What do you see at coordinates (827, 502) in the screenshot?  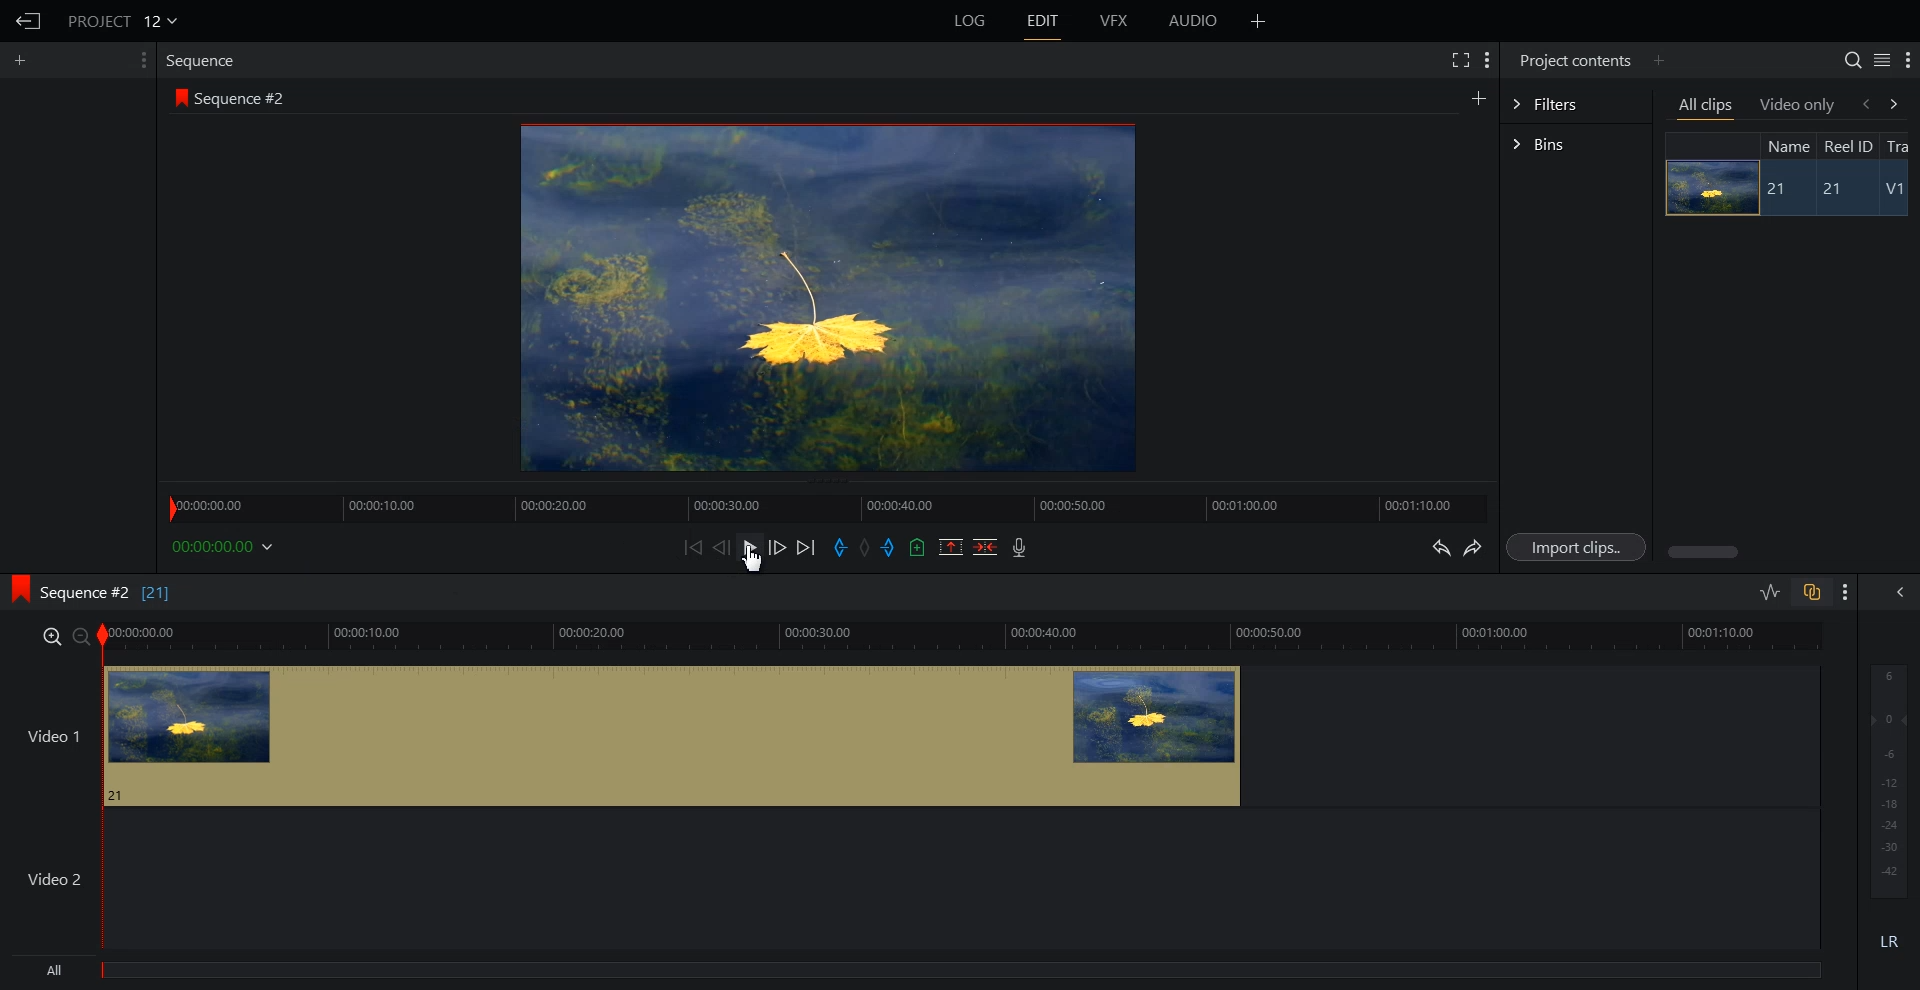 I see `Timeline` at bounding box center [827, 502].